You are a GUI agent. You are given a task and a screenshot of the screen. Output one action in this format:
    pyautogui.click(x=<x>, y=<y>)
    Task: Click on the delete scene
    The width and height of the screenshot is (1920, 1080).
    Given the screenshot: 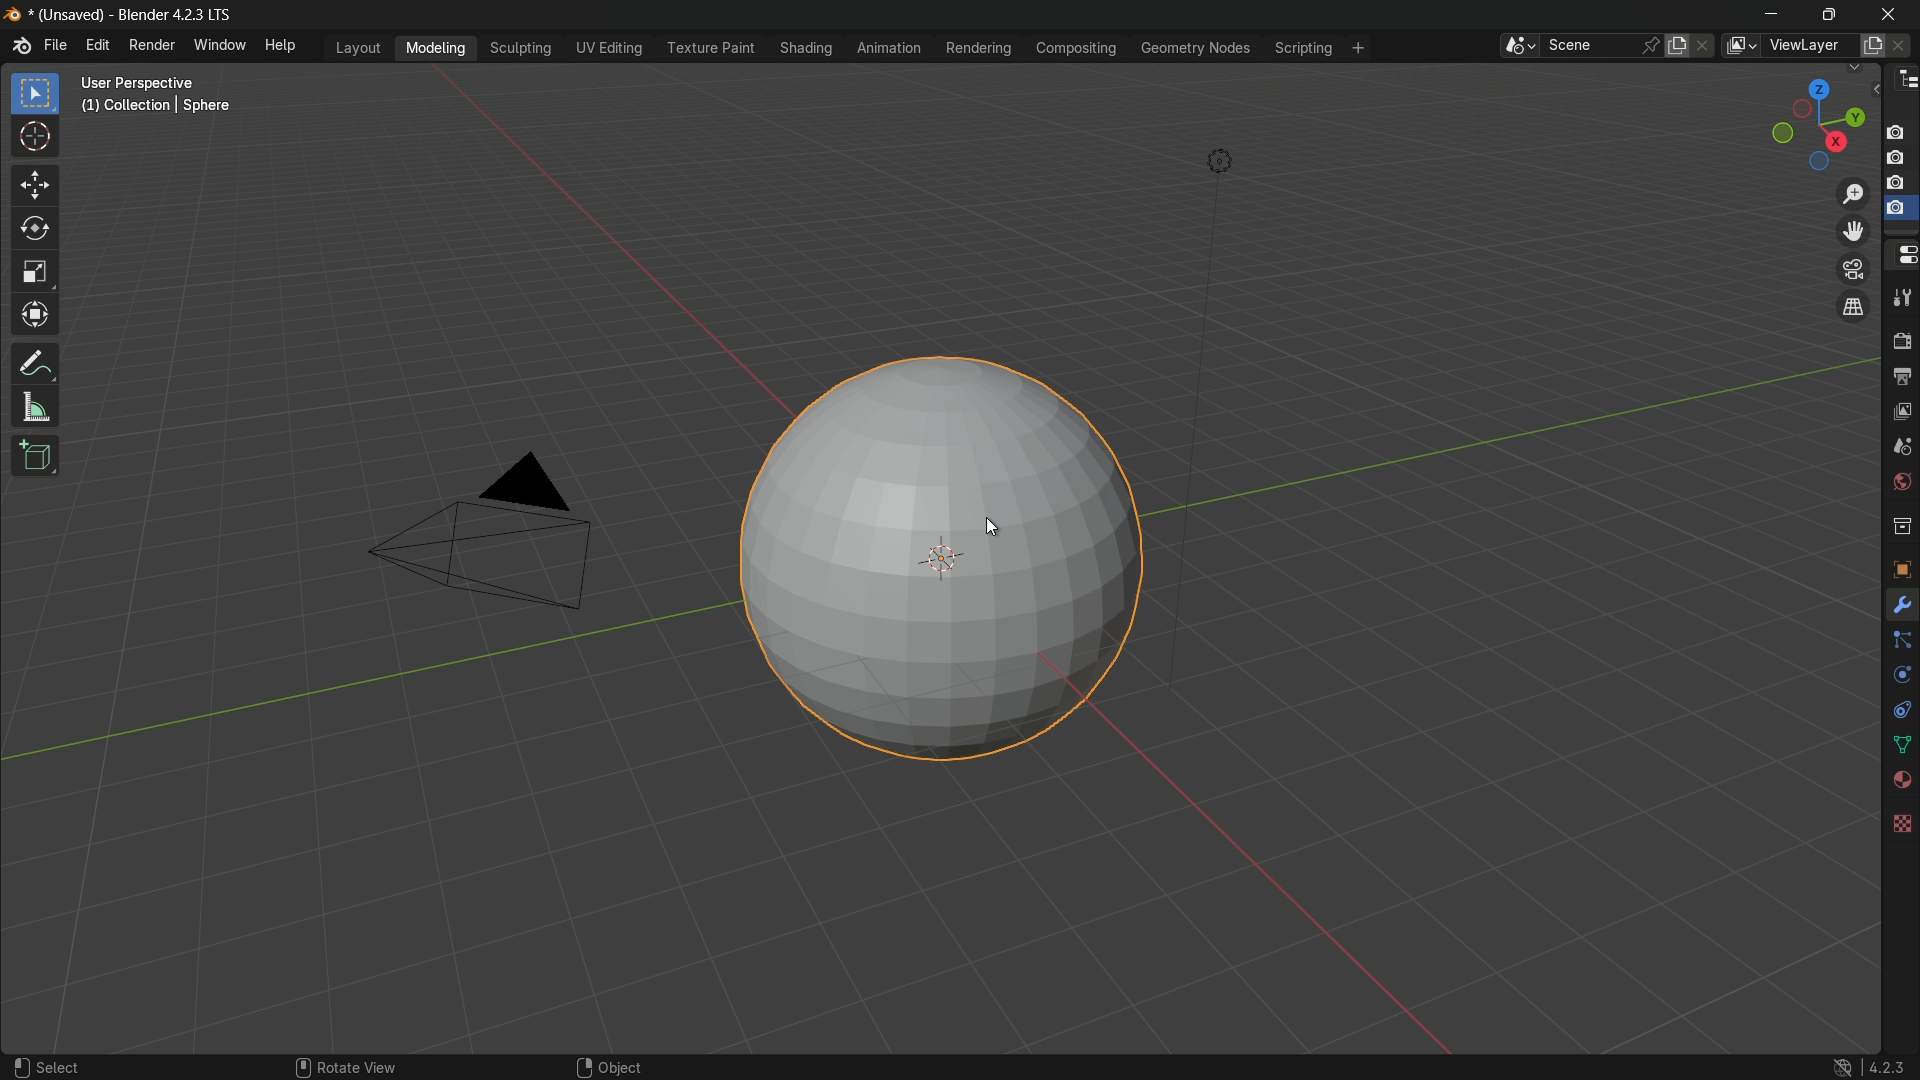 What is the action you would take?
    pyautogui.click(x=1704, y=46)
    